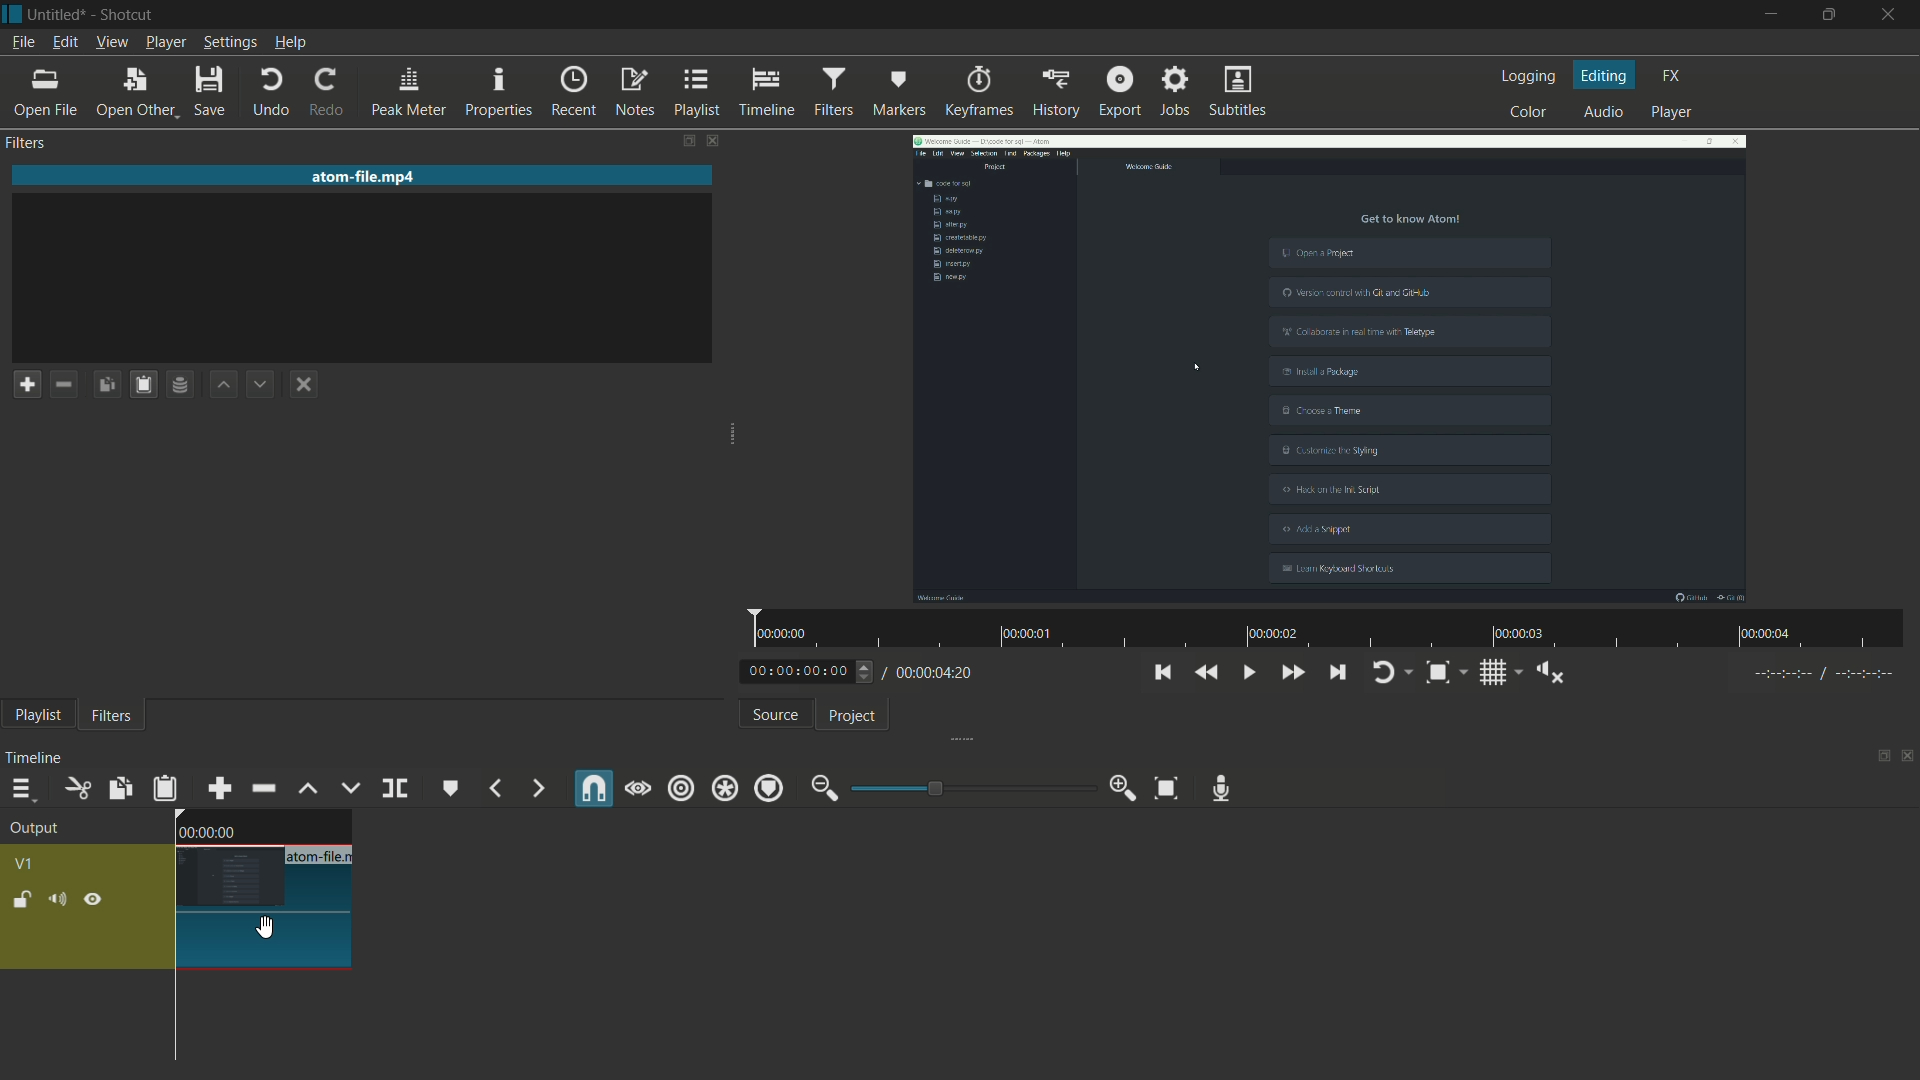 The image size is (1920, 1080). I want to click on file name, so click(57, 15).